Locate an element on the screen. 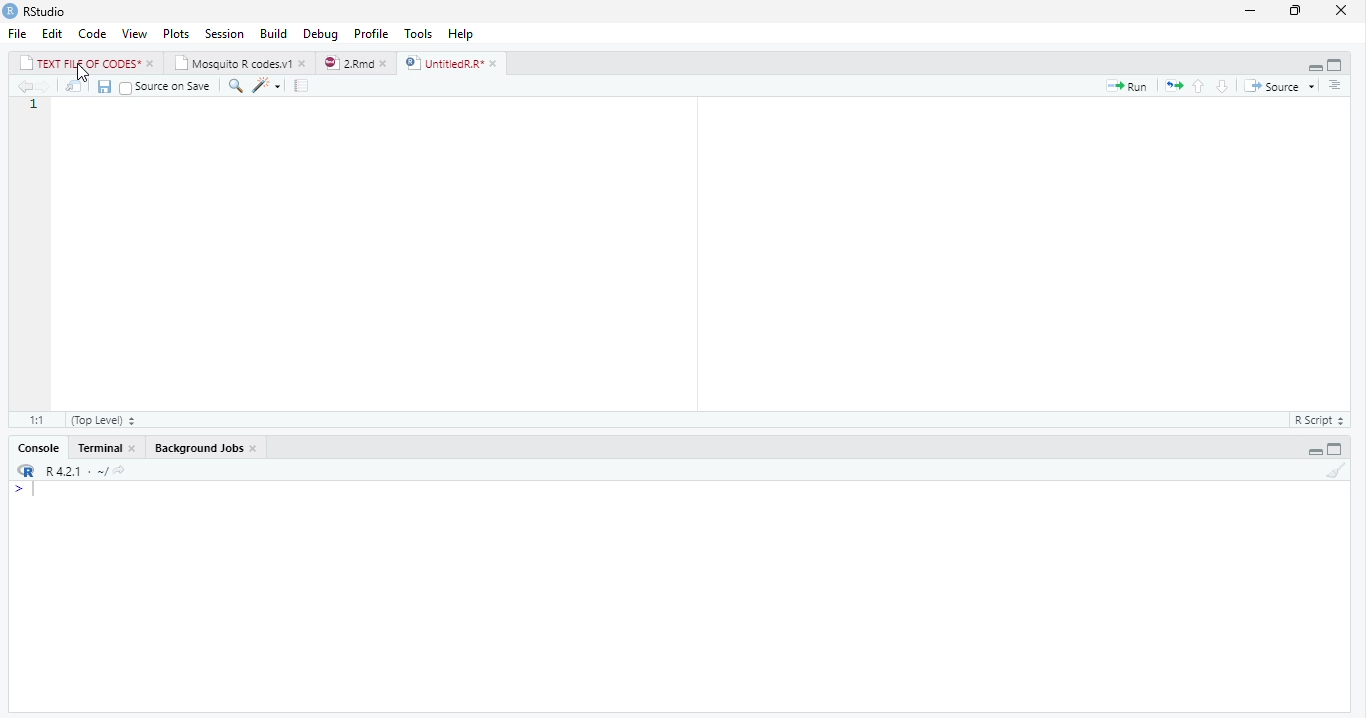 This screenshot has height=718, width=1366. code tools is located at coordinates (266, 85).